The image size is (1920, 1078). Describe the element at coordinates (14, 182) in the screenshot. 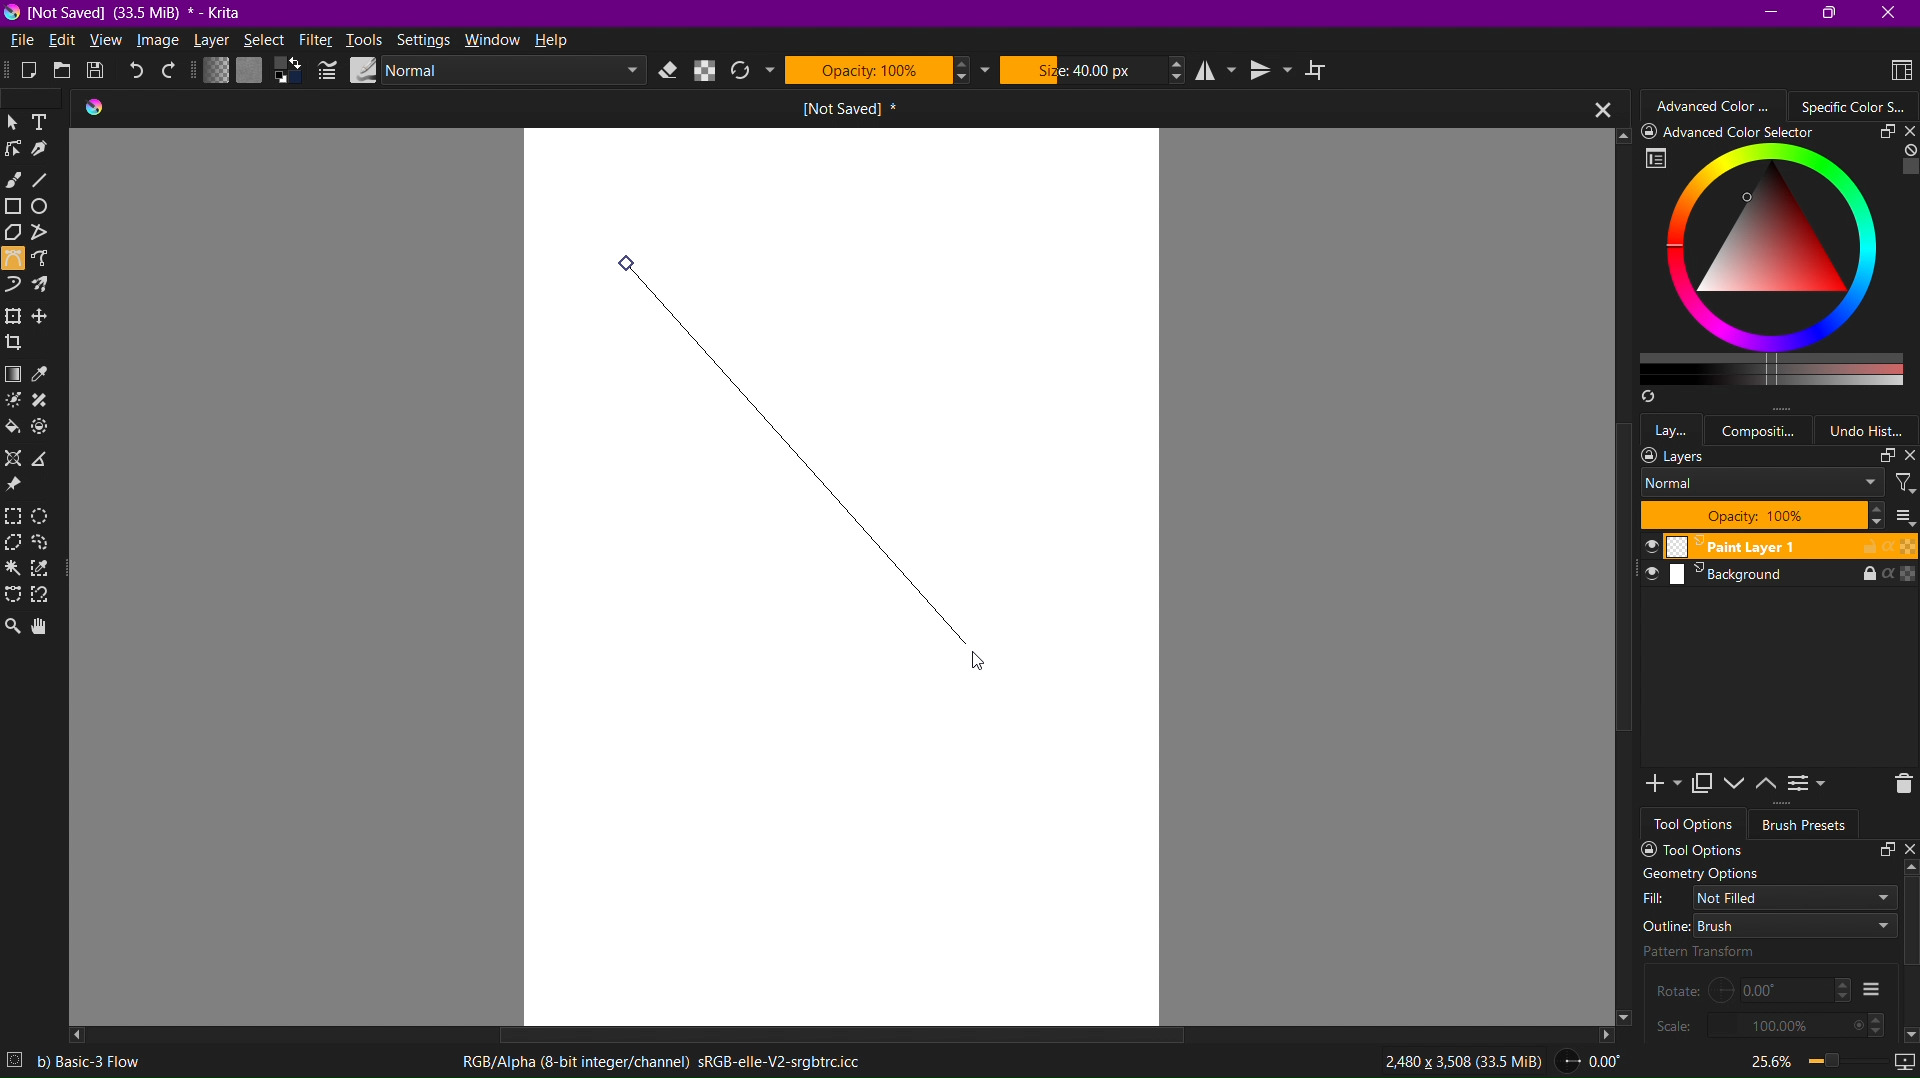

I see `Brush Tool` at that location.